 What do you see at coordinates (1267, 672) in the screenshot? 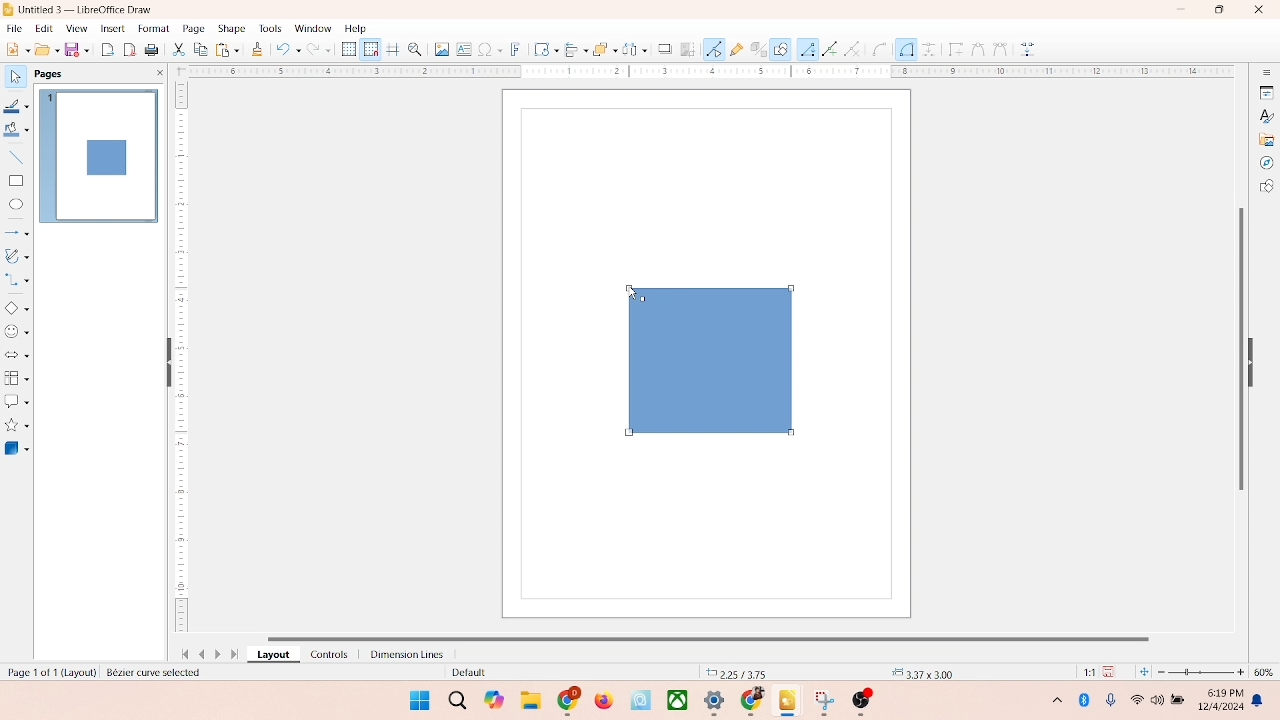
I see `zoom percentage` at bounding box center [1267, 672].